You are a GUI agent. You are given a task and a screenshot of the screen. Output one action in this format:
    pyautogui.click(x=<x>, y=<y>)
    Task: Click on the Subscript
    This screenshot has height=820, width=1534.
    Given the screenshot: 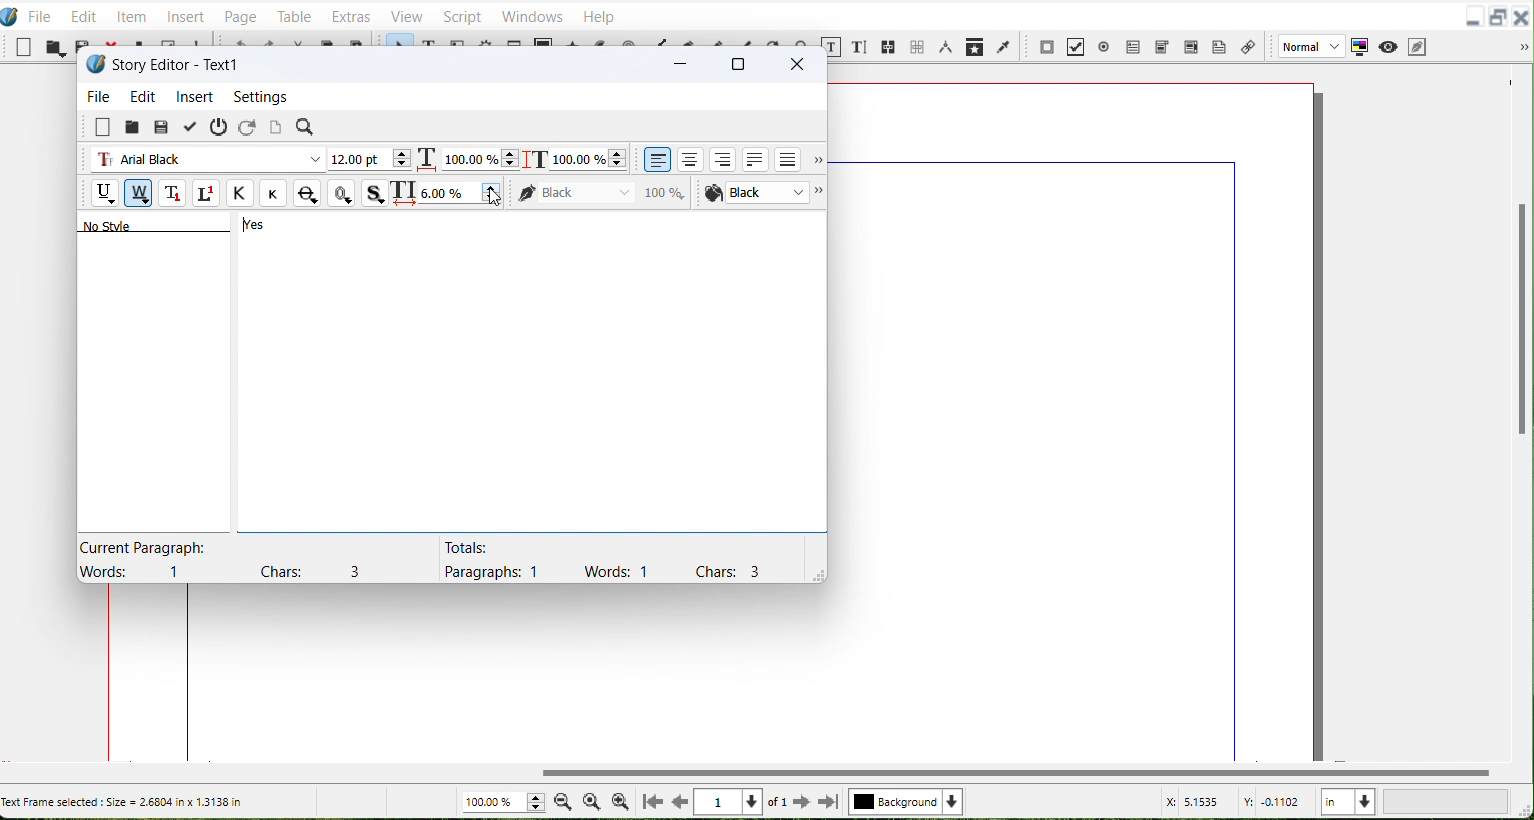 What is the action you would take?
    pyautogui.click(x=171, y=193)
    